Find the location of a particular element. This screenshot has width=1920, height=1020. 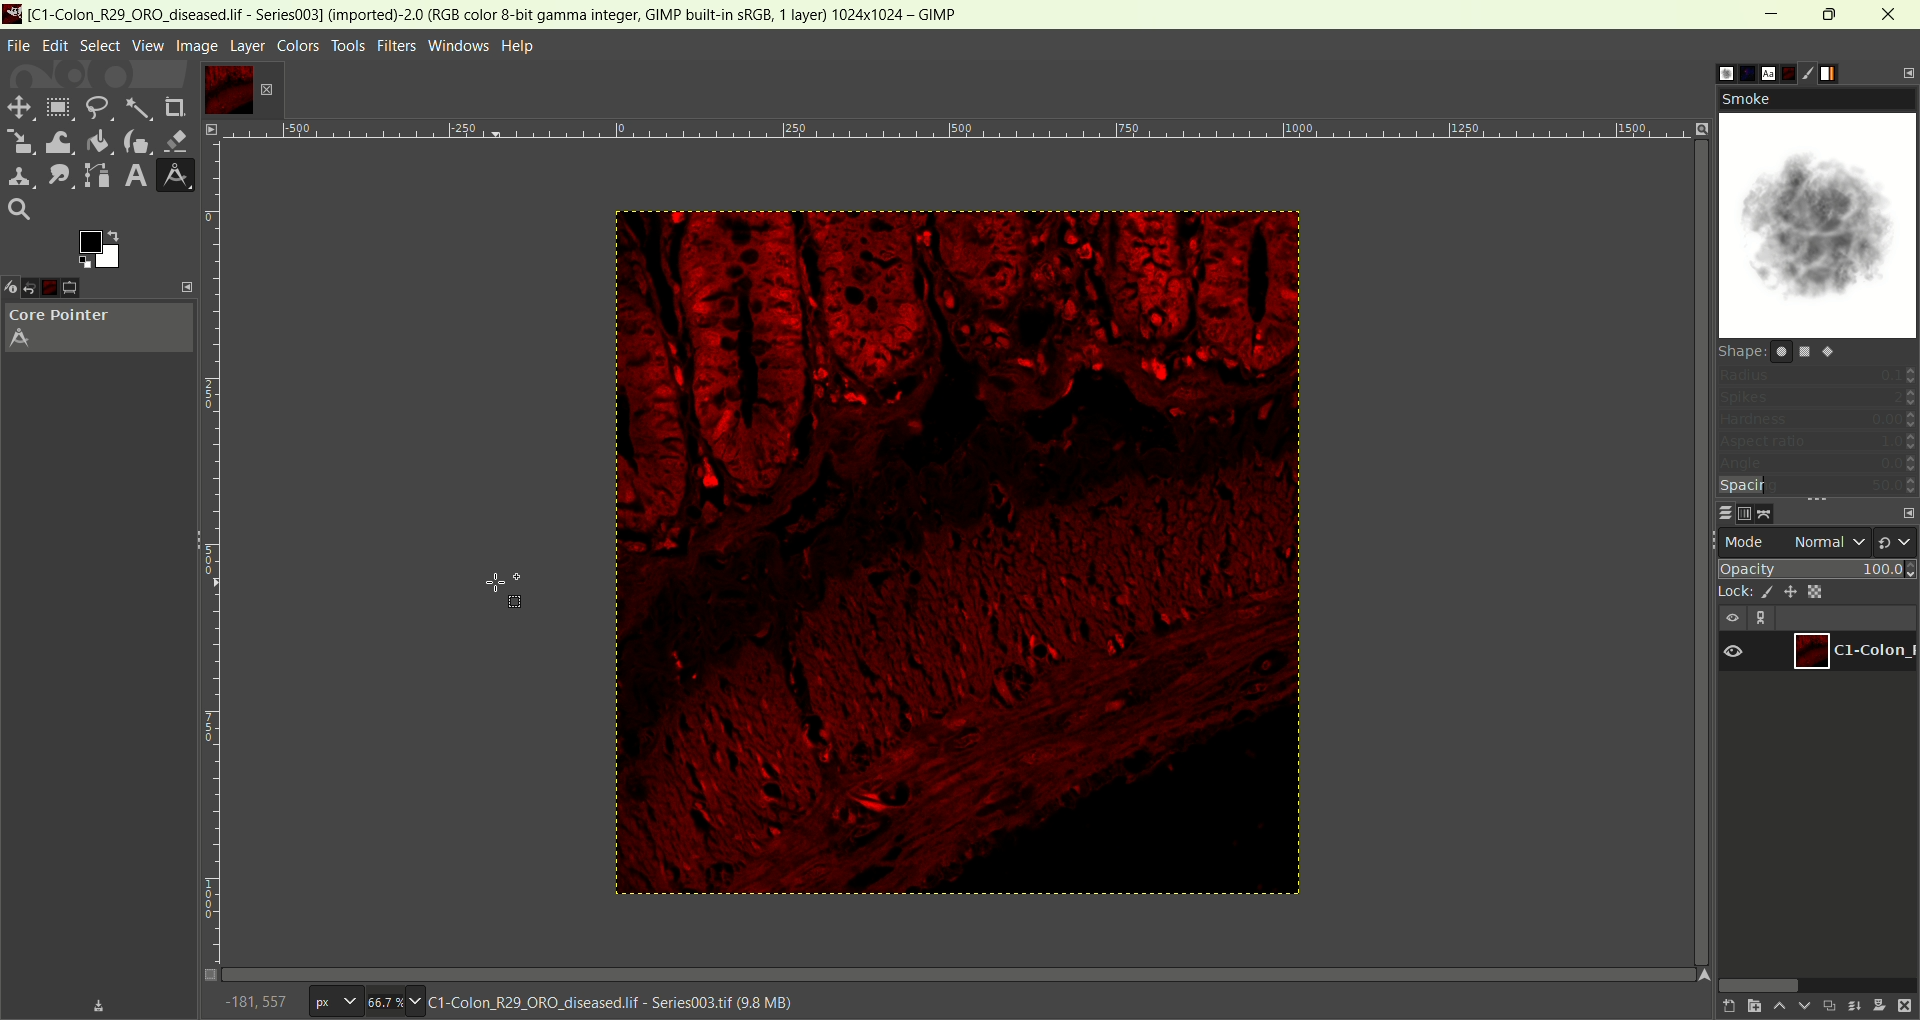

save is located at coordinates (99, 1006).